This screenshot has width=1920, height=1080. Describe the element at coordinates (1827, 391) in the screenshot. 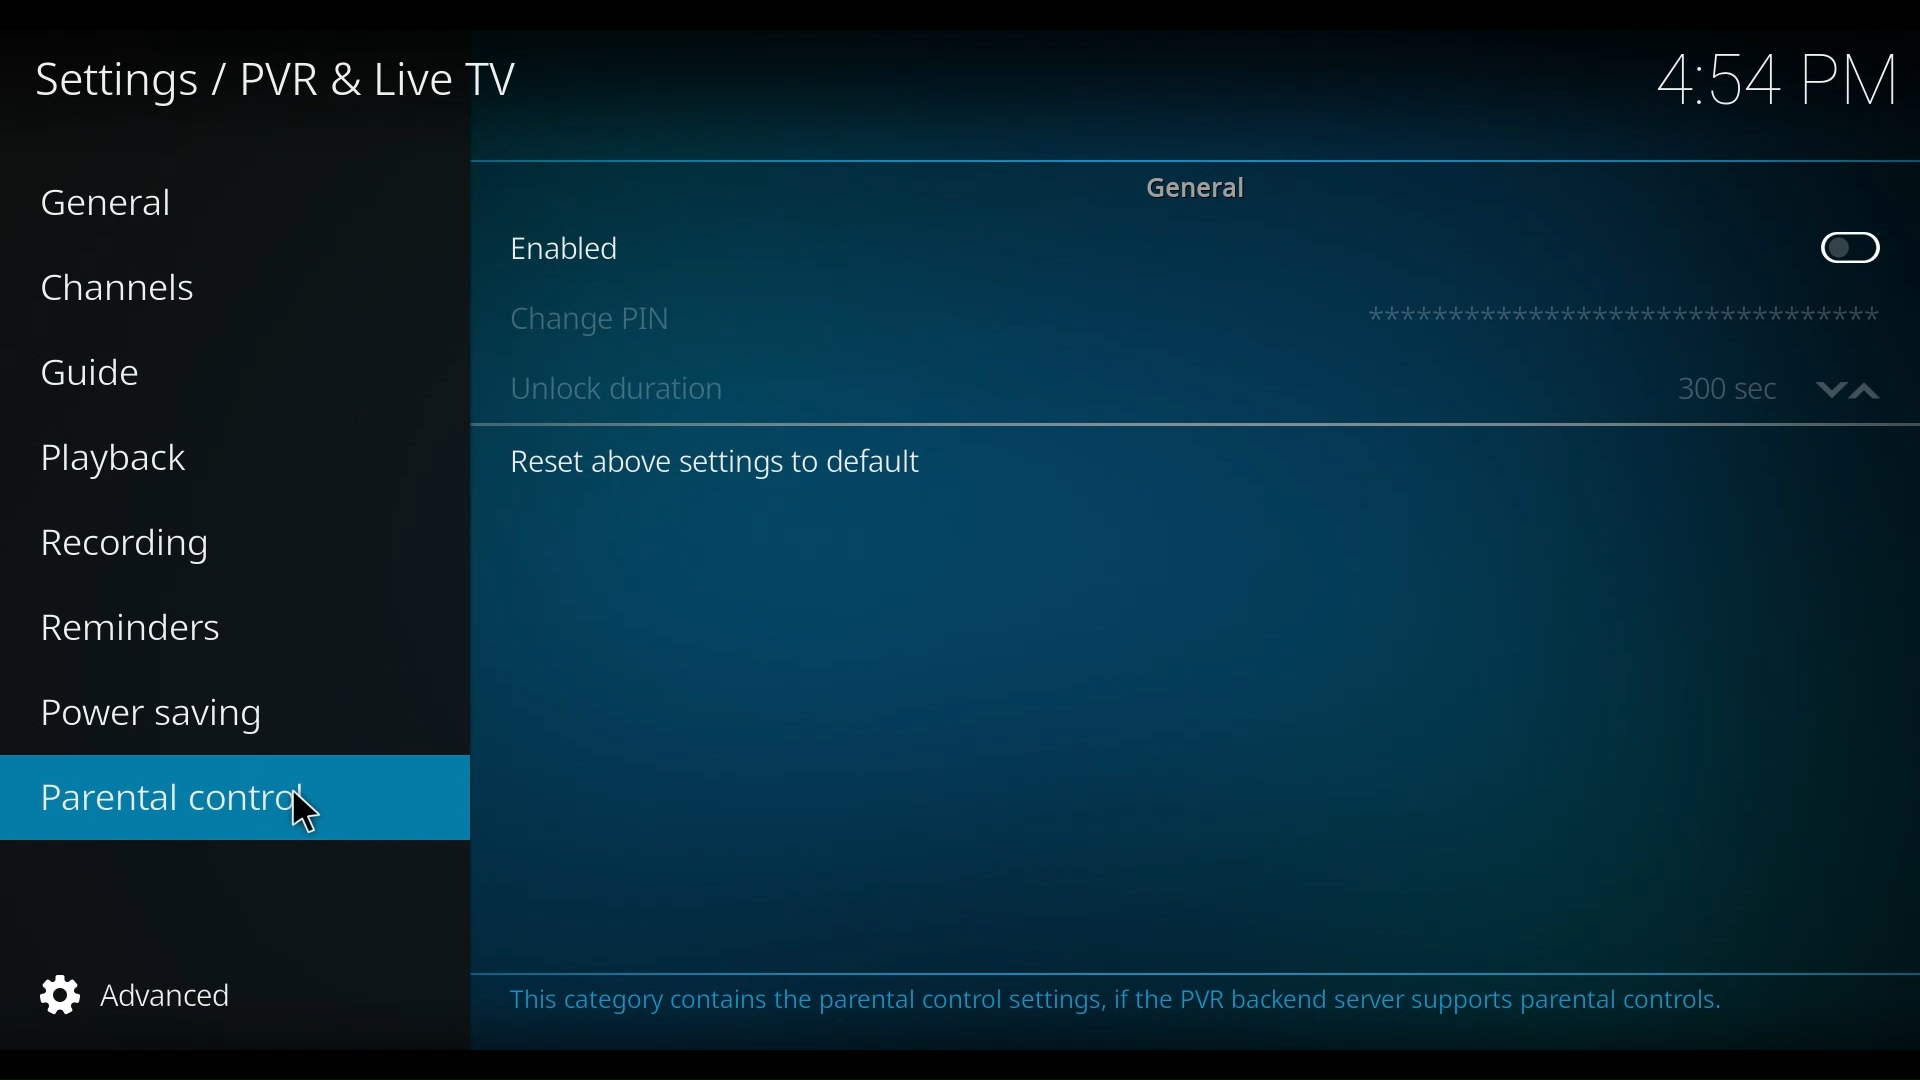

I see `Go down` at that location.